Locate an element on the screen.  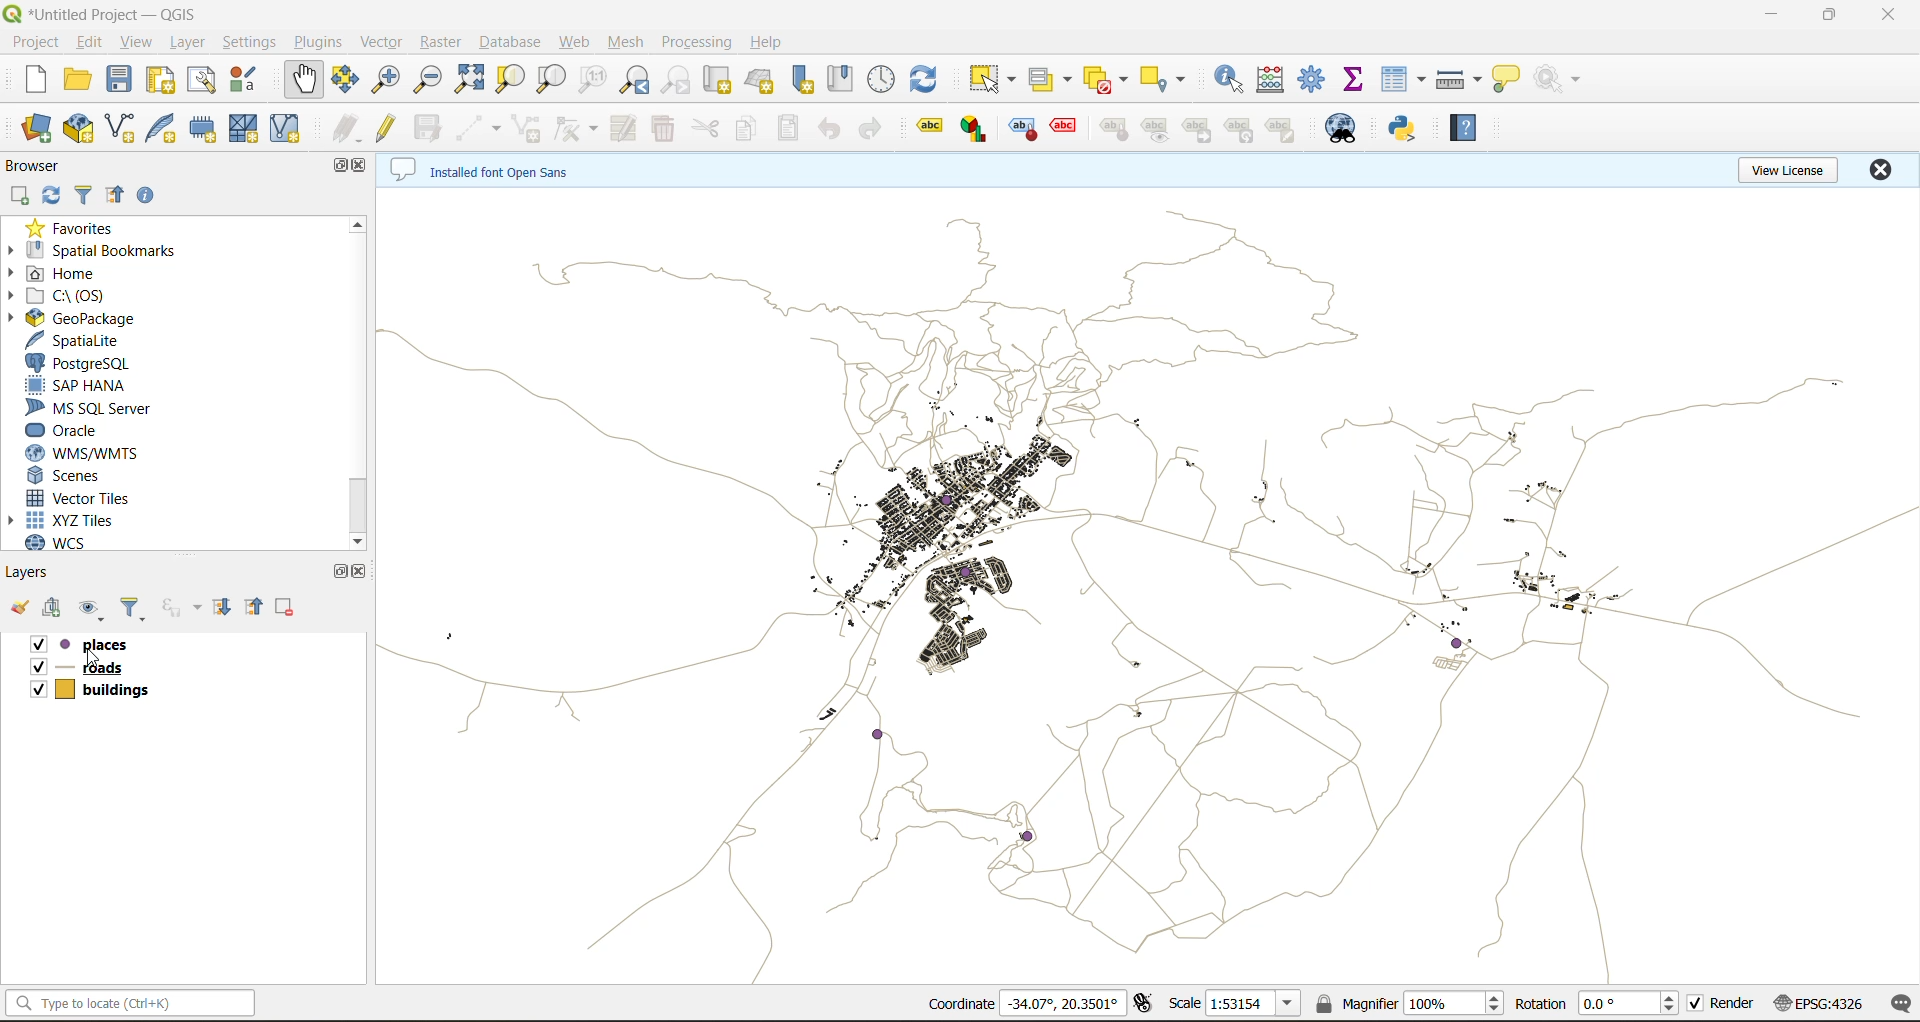
expand all is located at coordinates (226, 608).